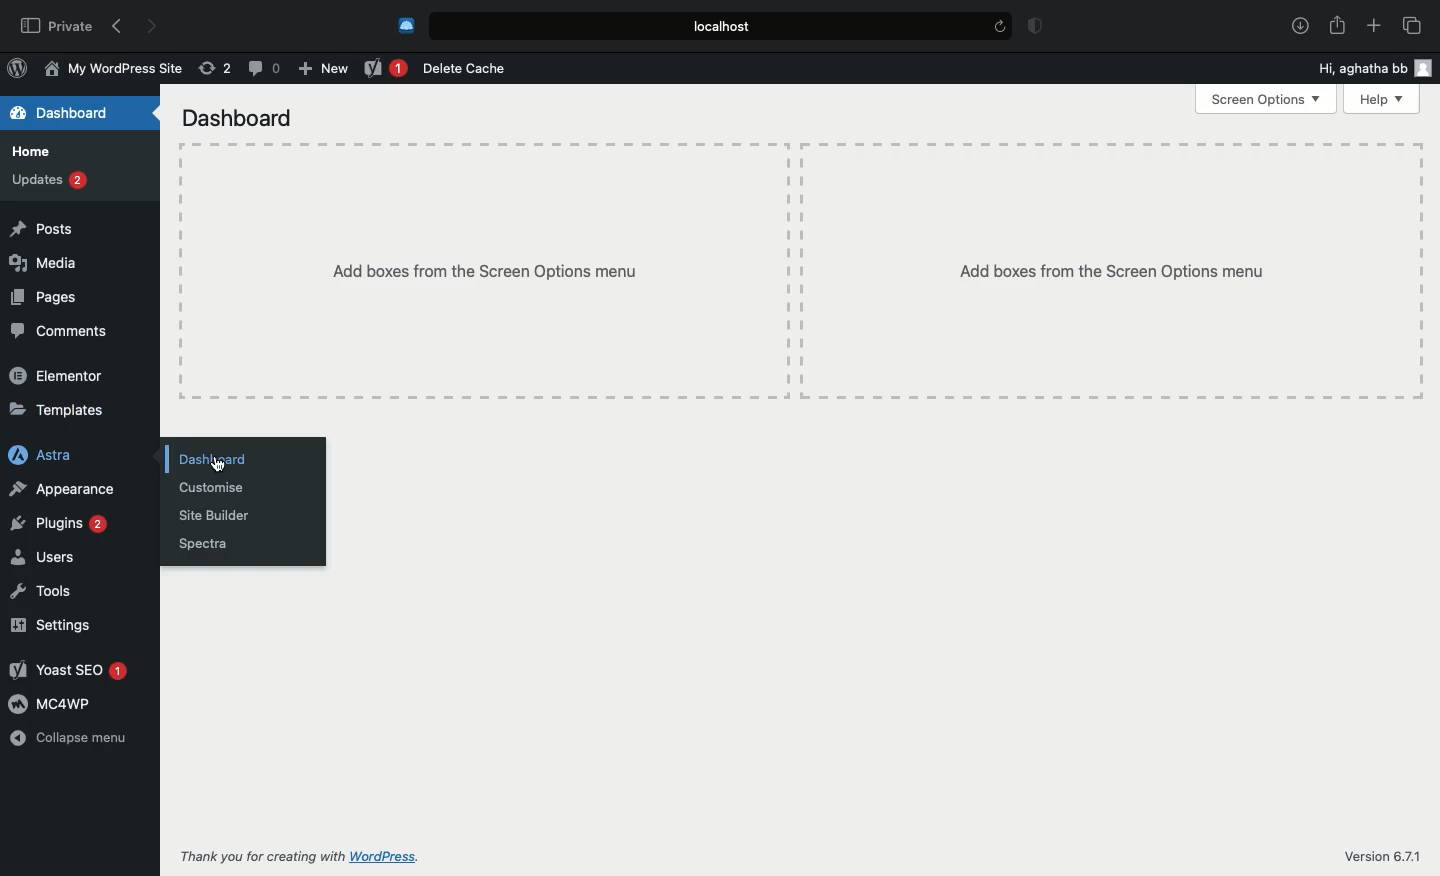 The image size is (1440, 876). Describe the element at coordinates (1039, 28) in the screenshot. I see `Badge` at that location.